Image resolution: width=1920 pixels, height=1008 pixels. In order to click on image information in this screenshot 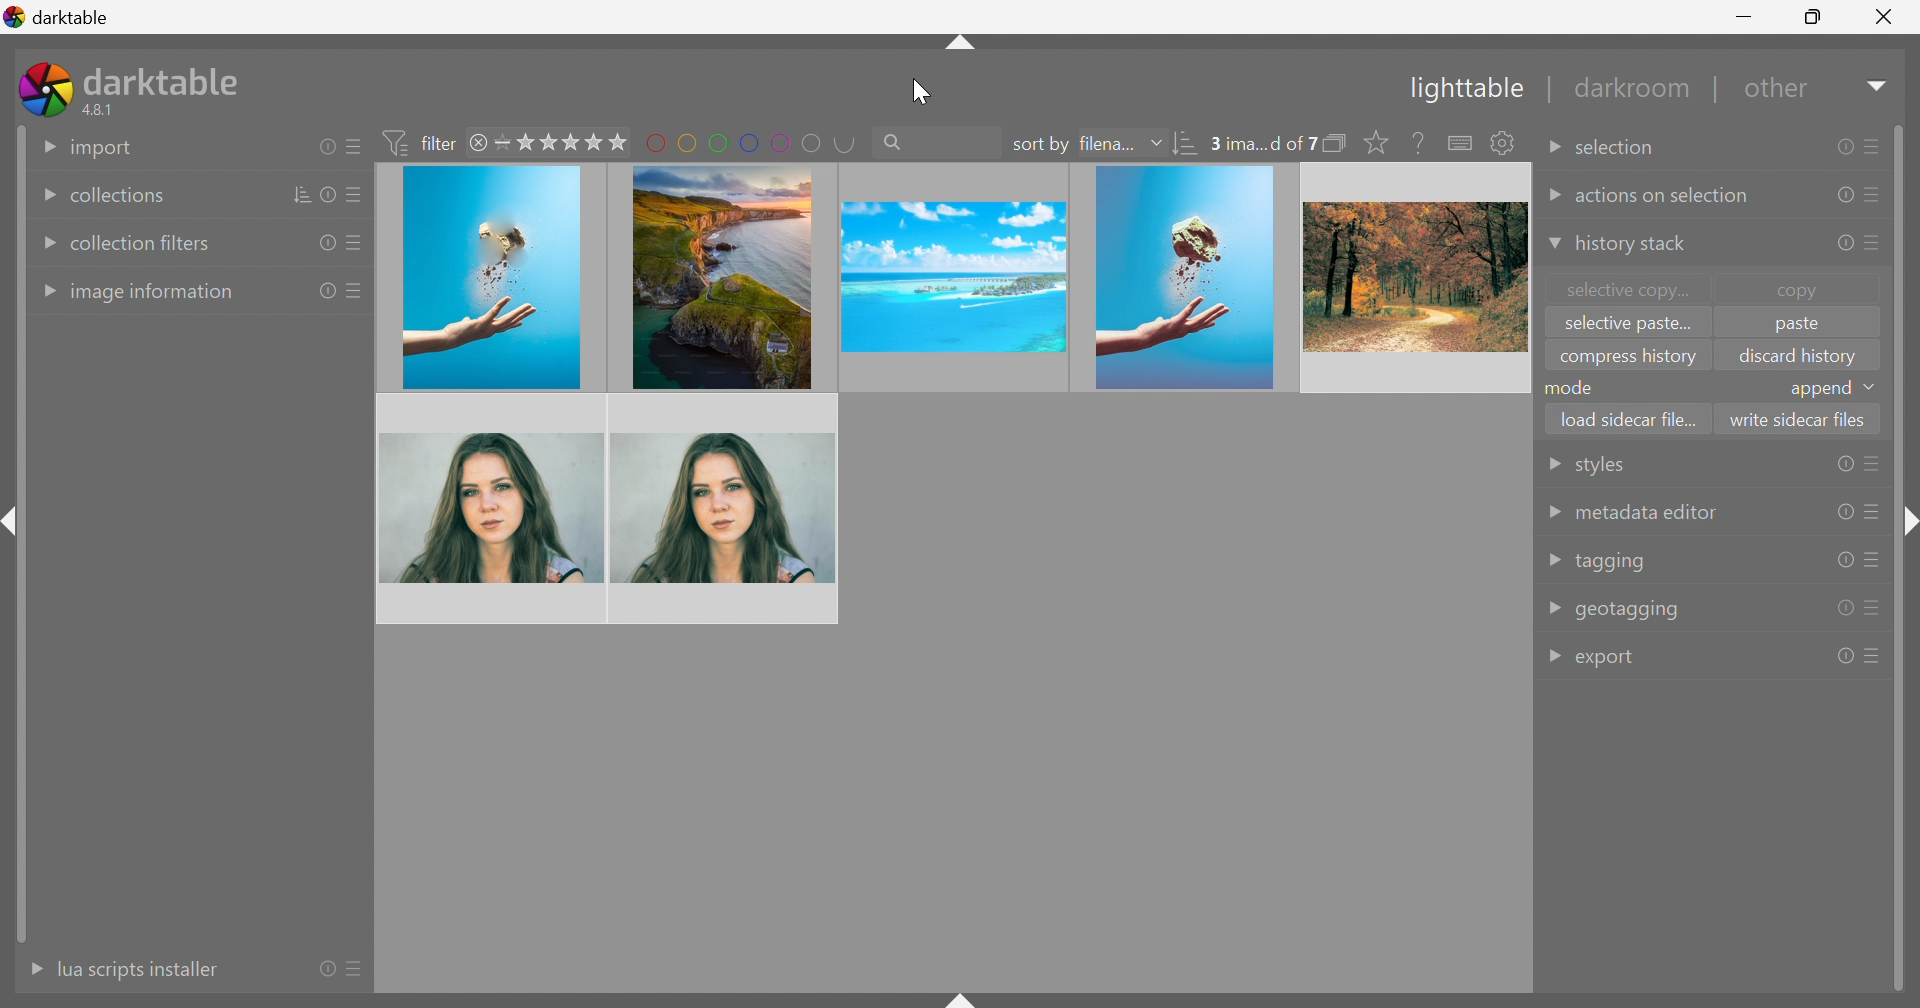, I will do `click(154, 294)`.